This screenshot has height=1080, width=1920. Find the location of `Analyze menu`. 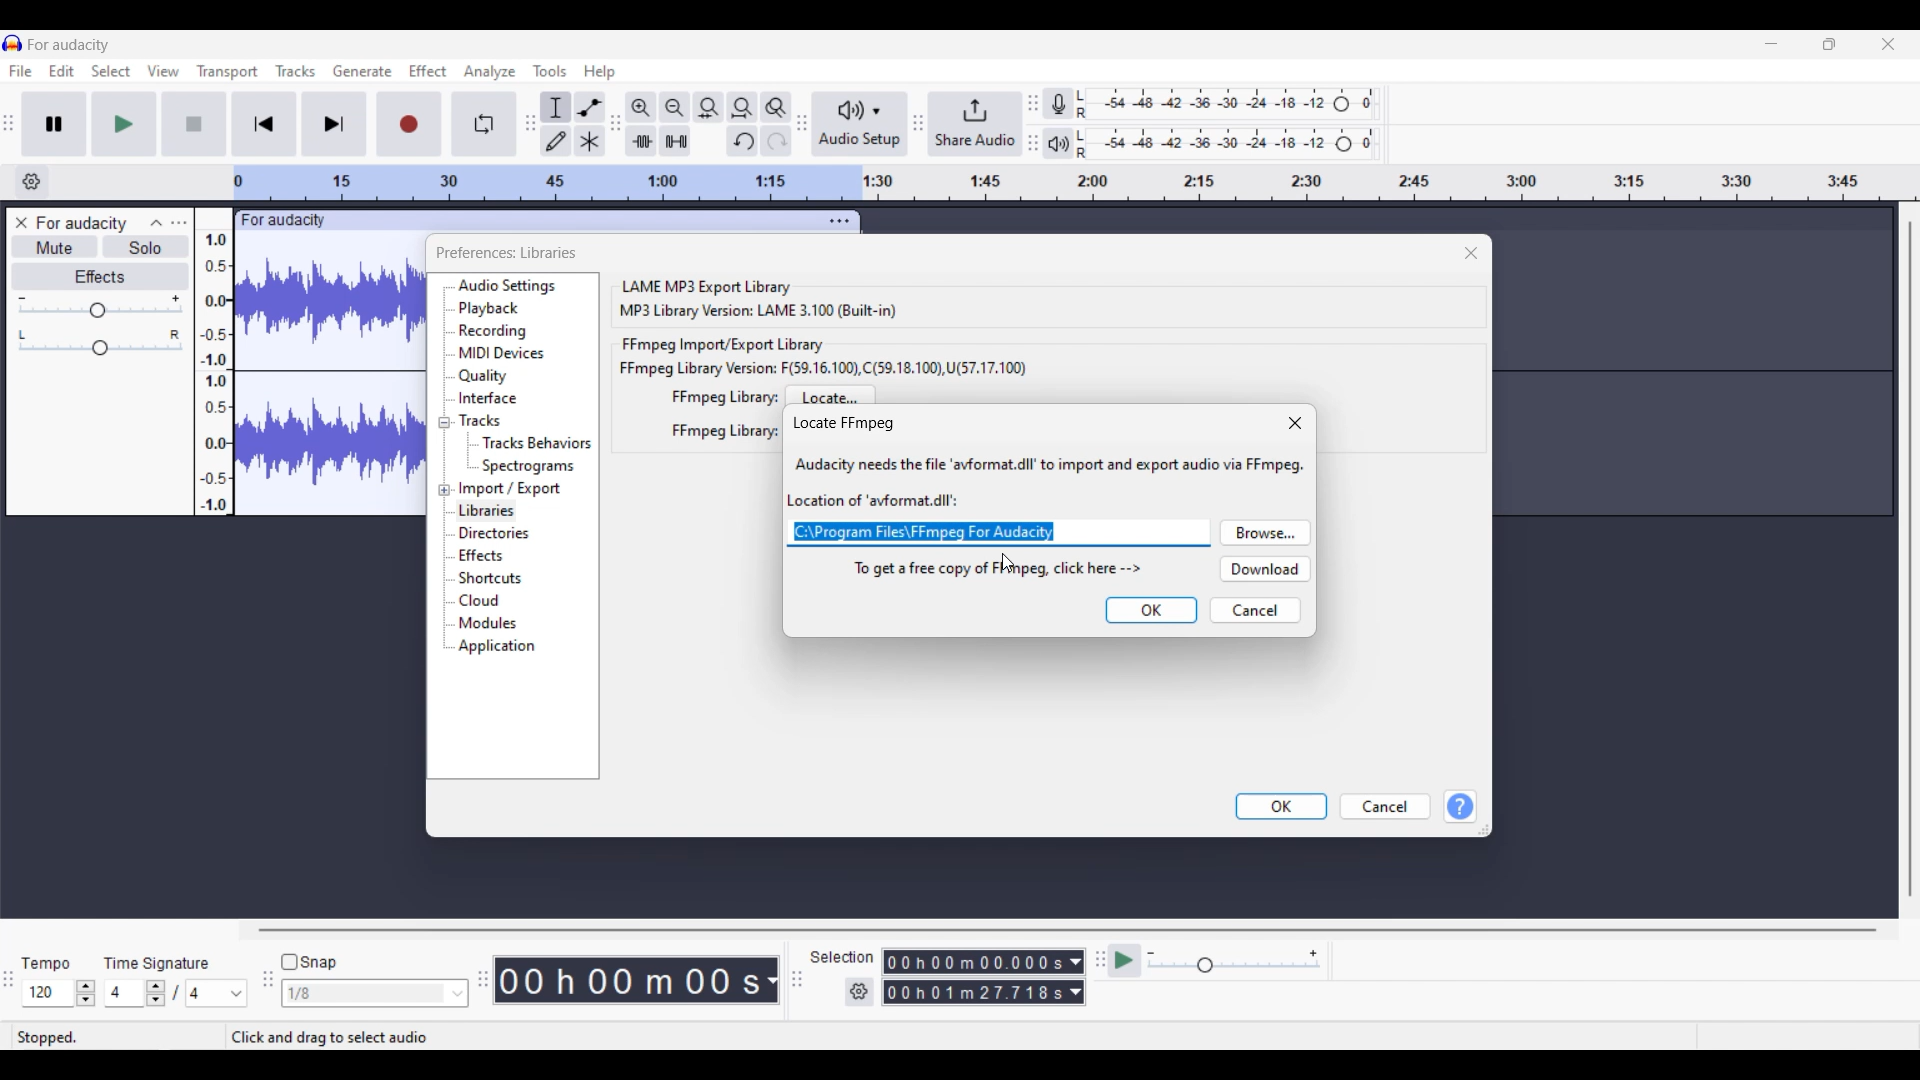

Analyze menu is located at coordinates (490, 72).